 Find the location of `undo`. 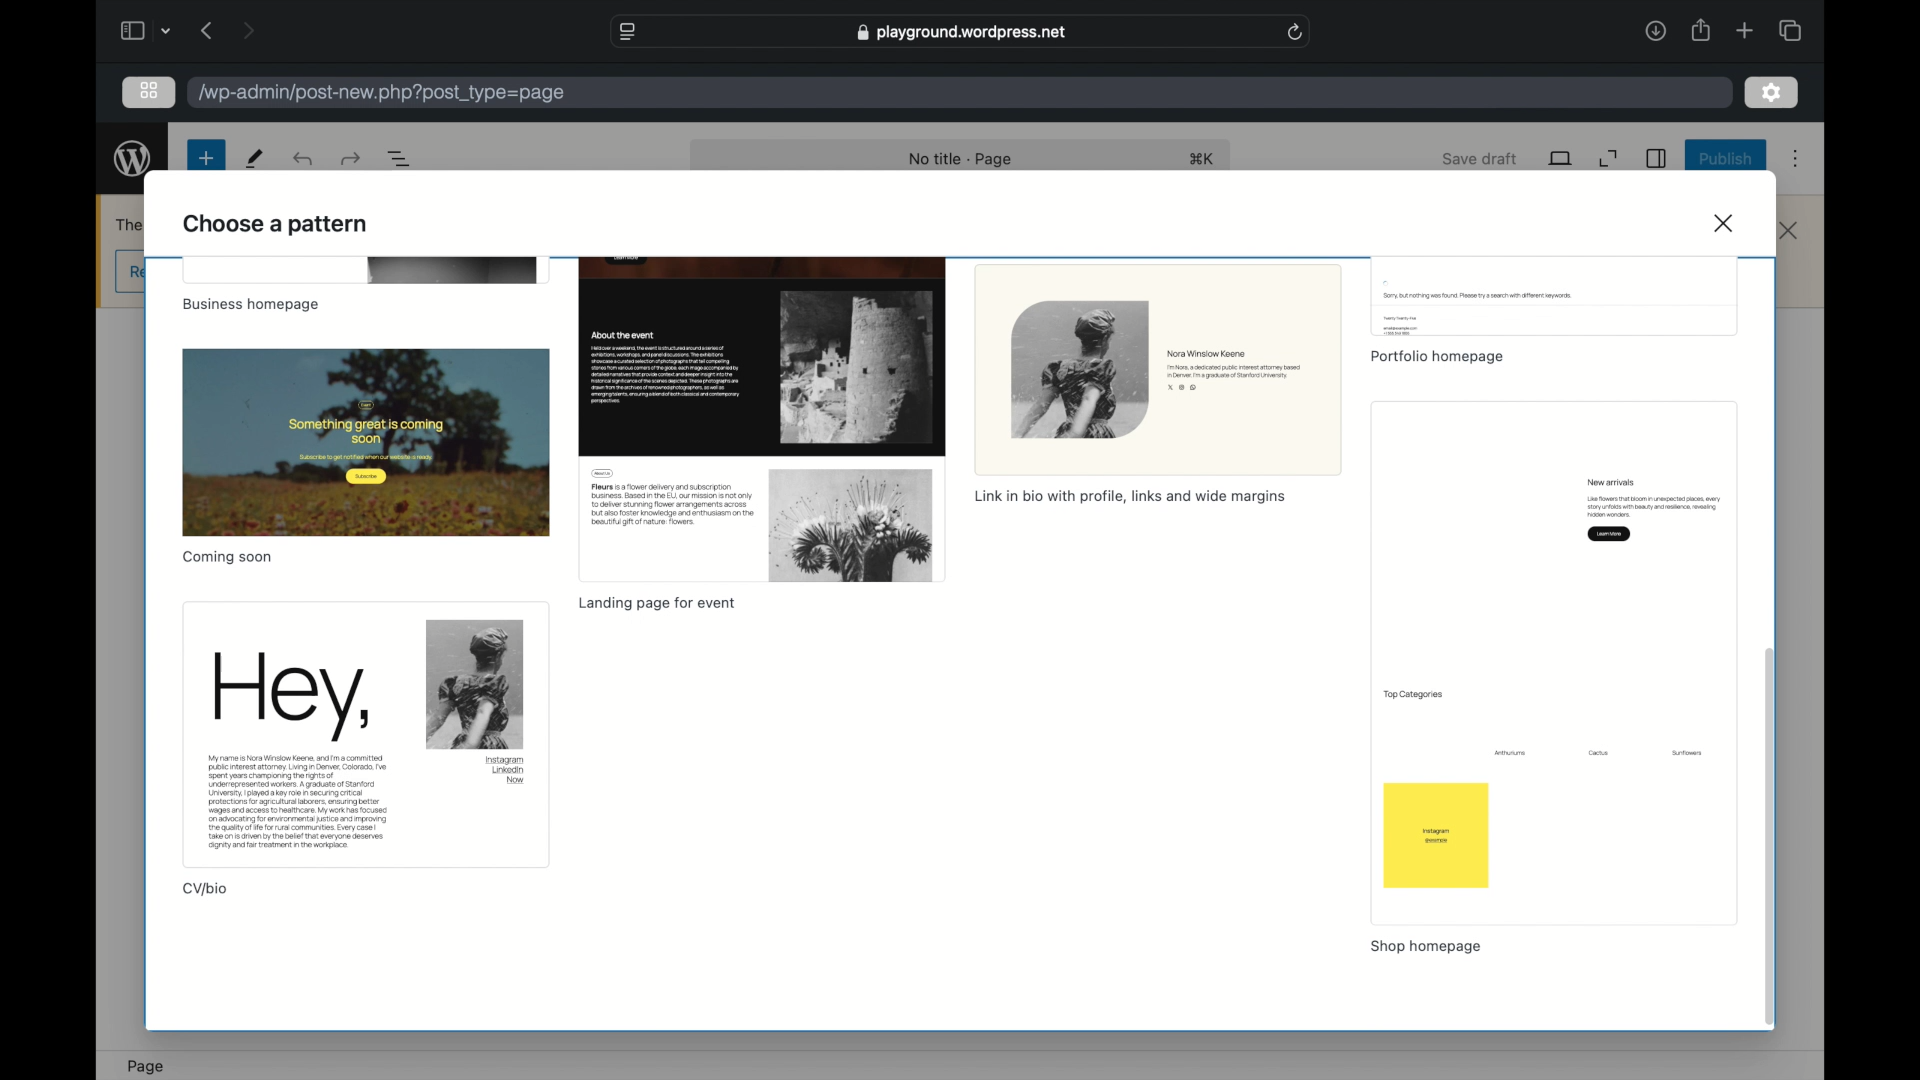

undo is located at coordinates (349, 159).